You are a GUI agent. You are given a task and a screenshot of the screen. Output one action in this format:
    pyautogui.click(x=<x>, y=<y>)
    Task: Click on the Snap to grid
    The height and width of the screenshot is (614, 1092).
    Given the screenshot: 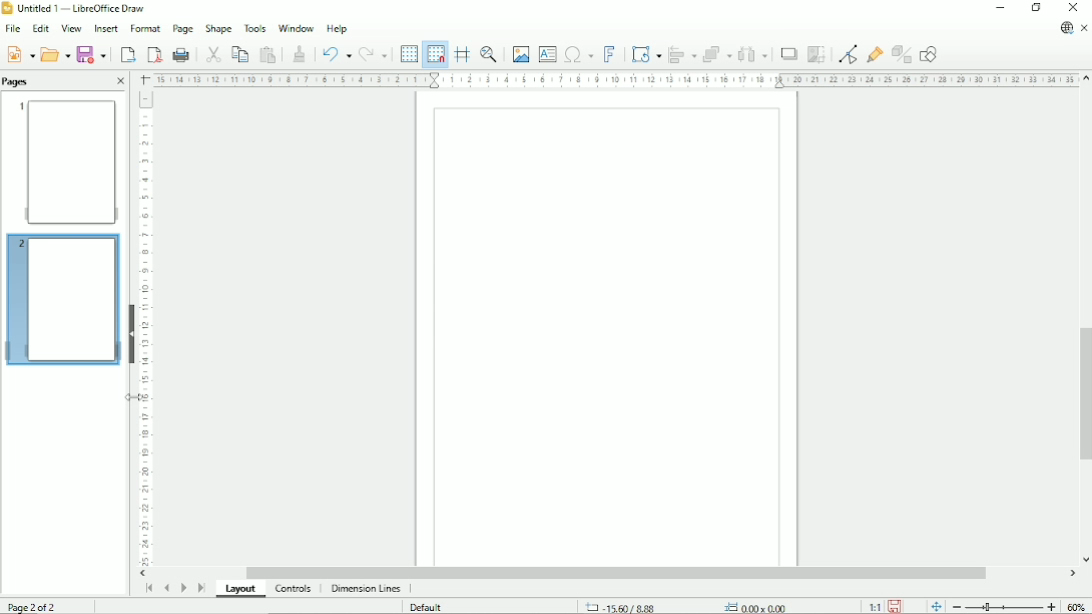 What is the action you would take?
    pyautogui.click(x=434, y=54)
    